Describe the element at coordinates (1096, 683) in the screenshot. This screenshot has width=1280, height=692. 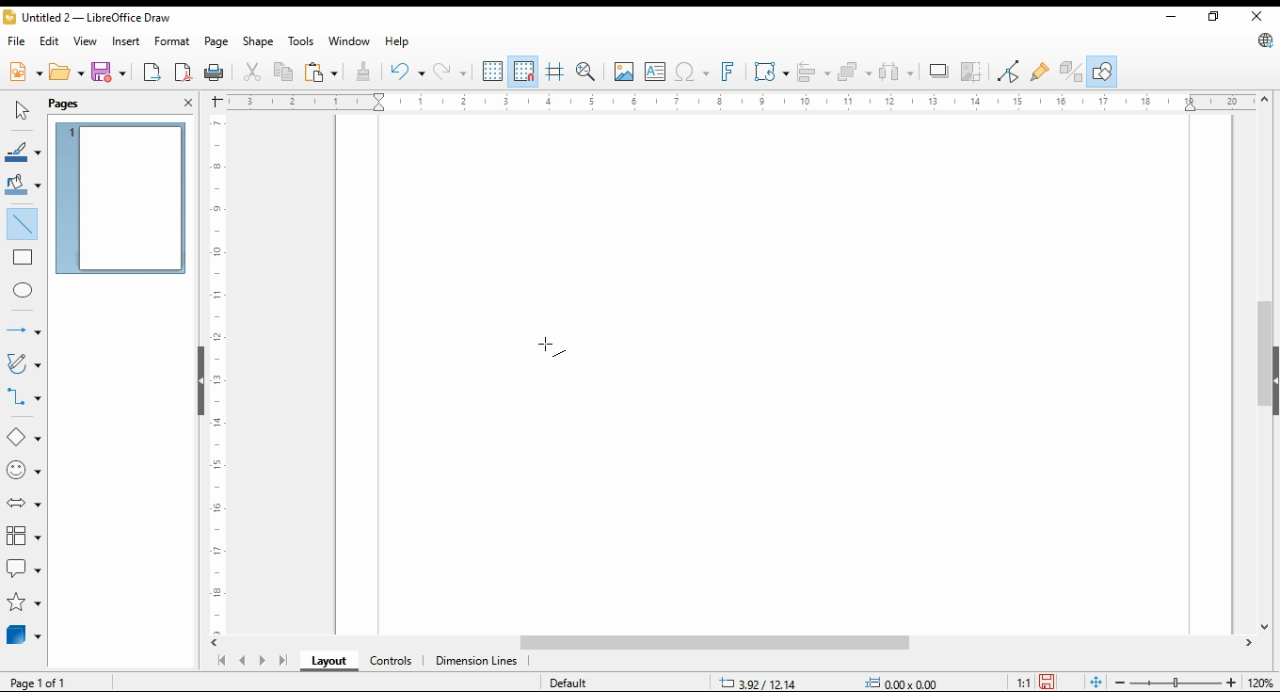
I see `fit page to window` at that location.